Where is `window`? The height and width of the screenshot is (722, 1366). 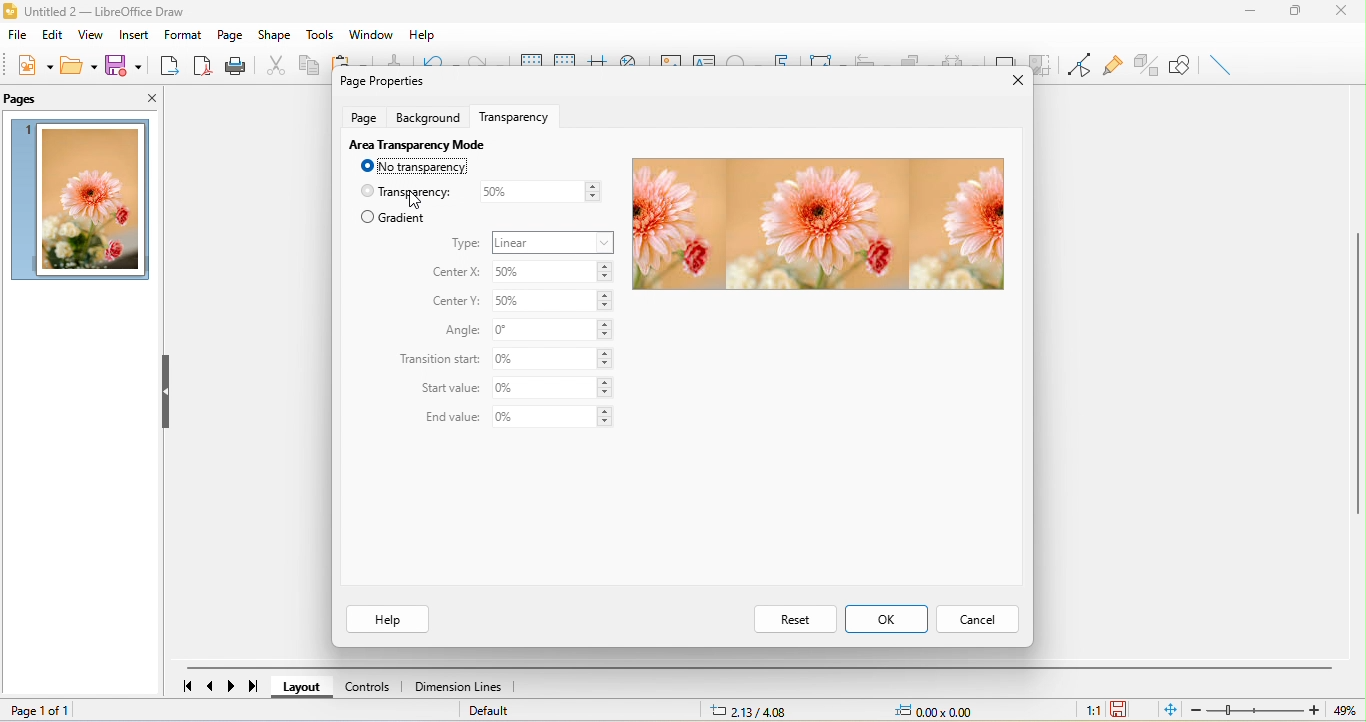 window is located at coordinates (374, 34).